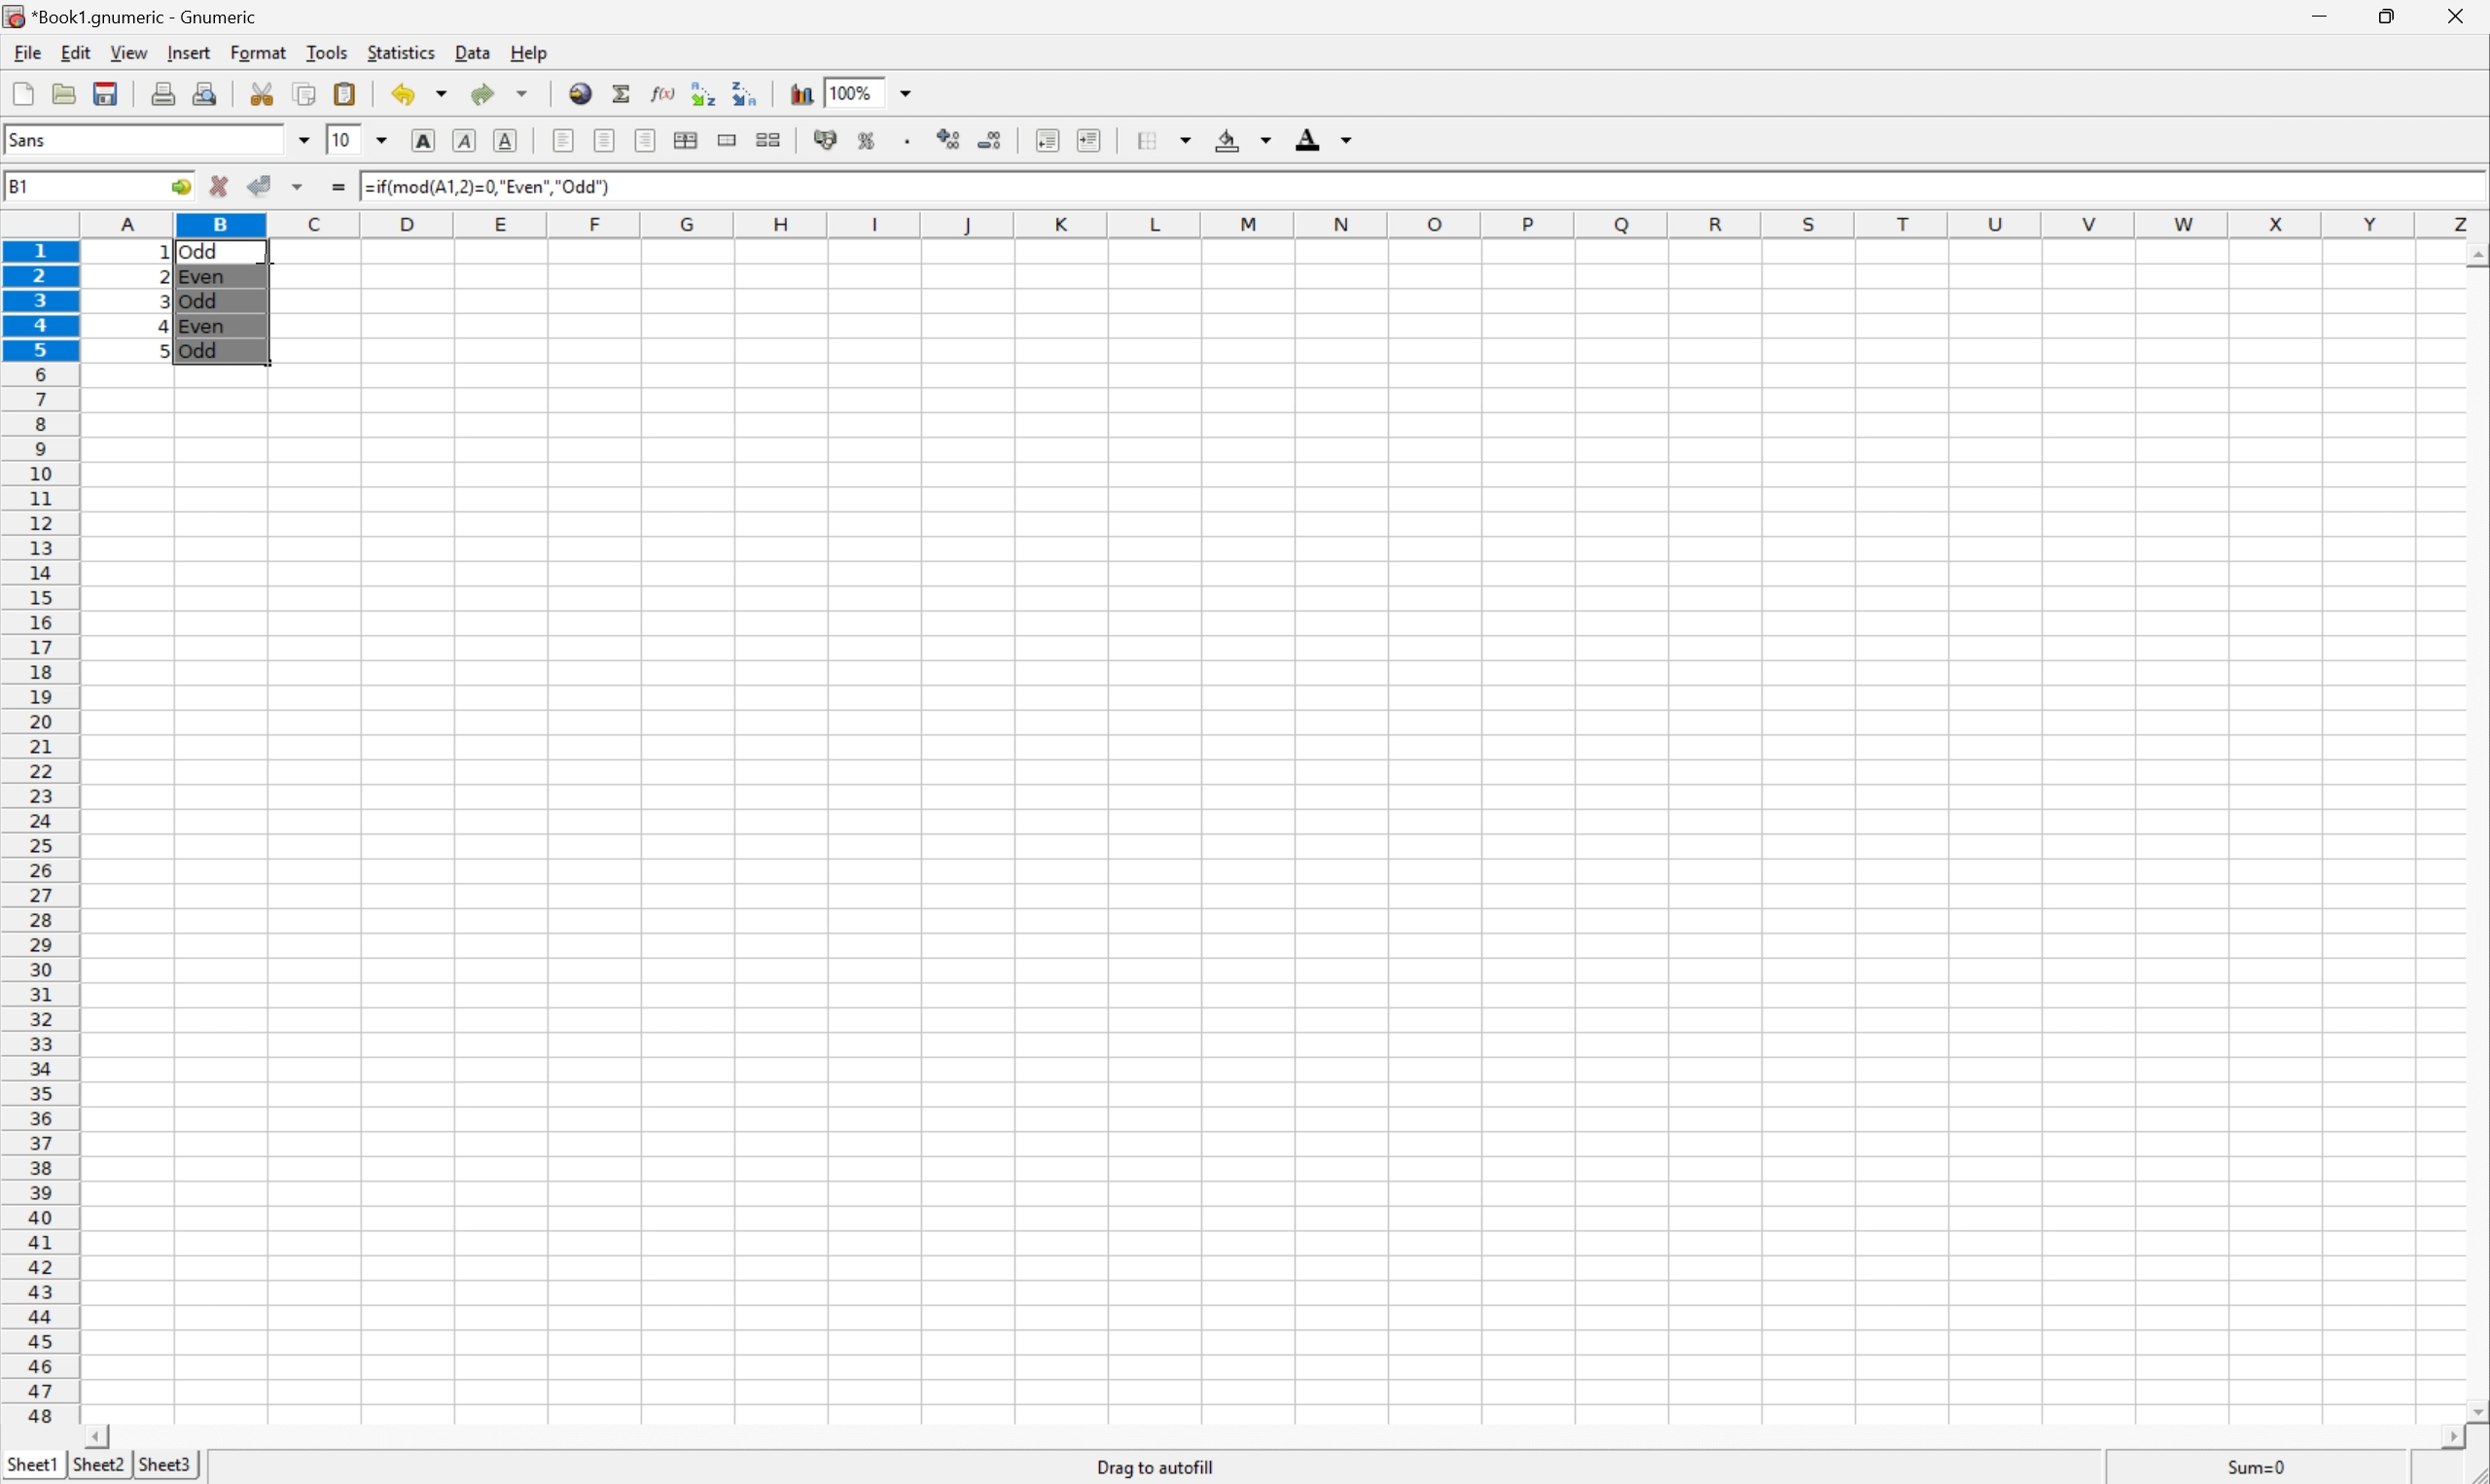  What do you see at coordinates (865, 142) in the screenshot?
I see `Format selection as percentage` at bounding box center [865, 142].